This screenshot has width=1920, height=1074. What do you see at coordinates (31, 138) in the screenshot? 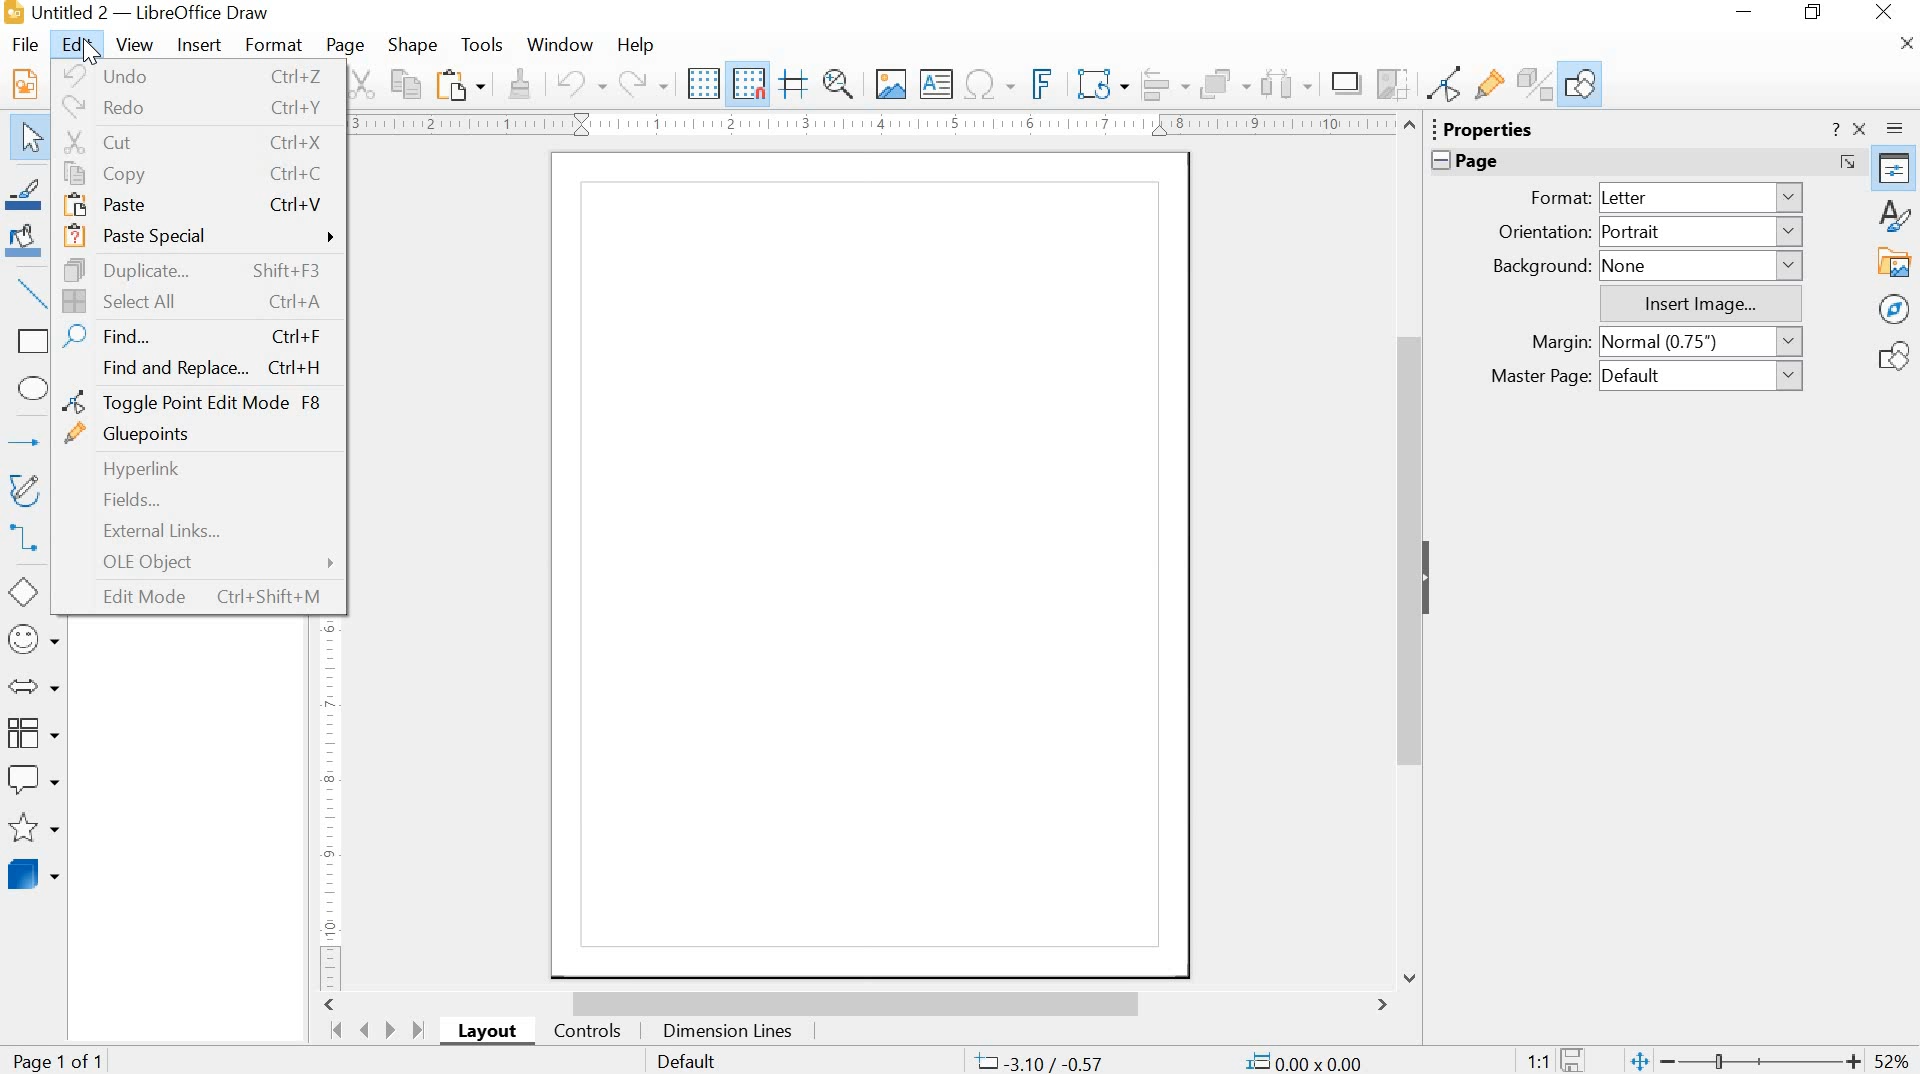
I see `Select` at bounding box center [31, 138].